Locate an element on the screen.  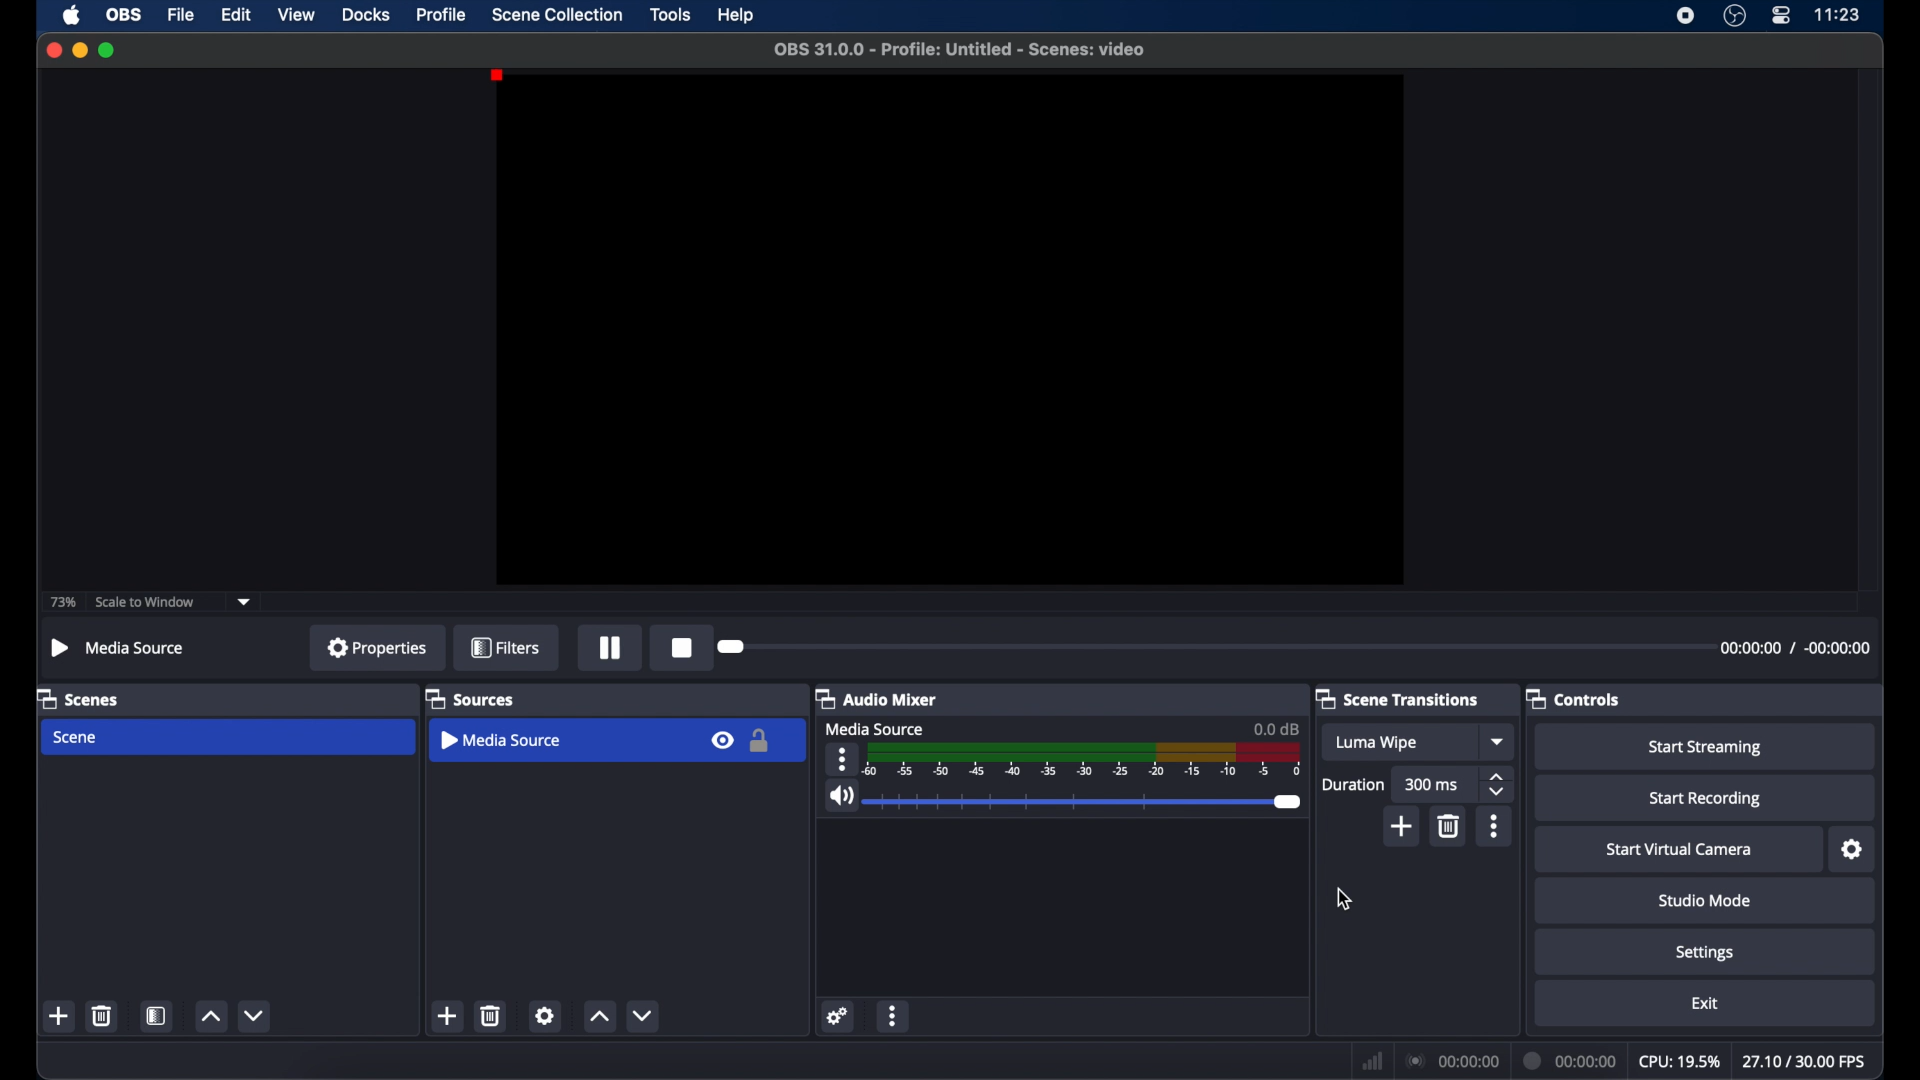
scene filters is located at coordinates (158, 1016).